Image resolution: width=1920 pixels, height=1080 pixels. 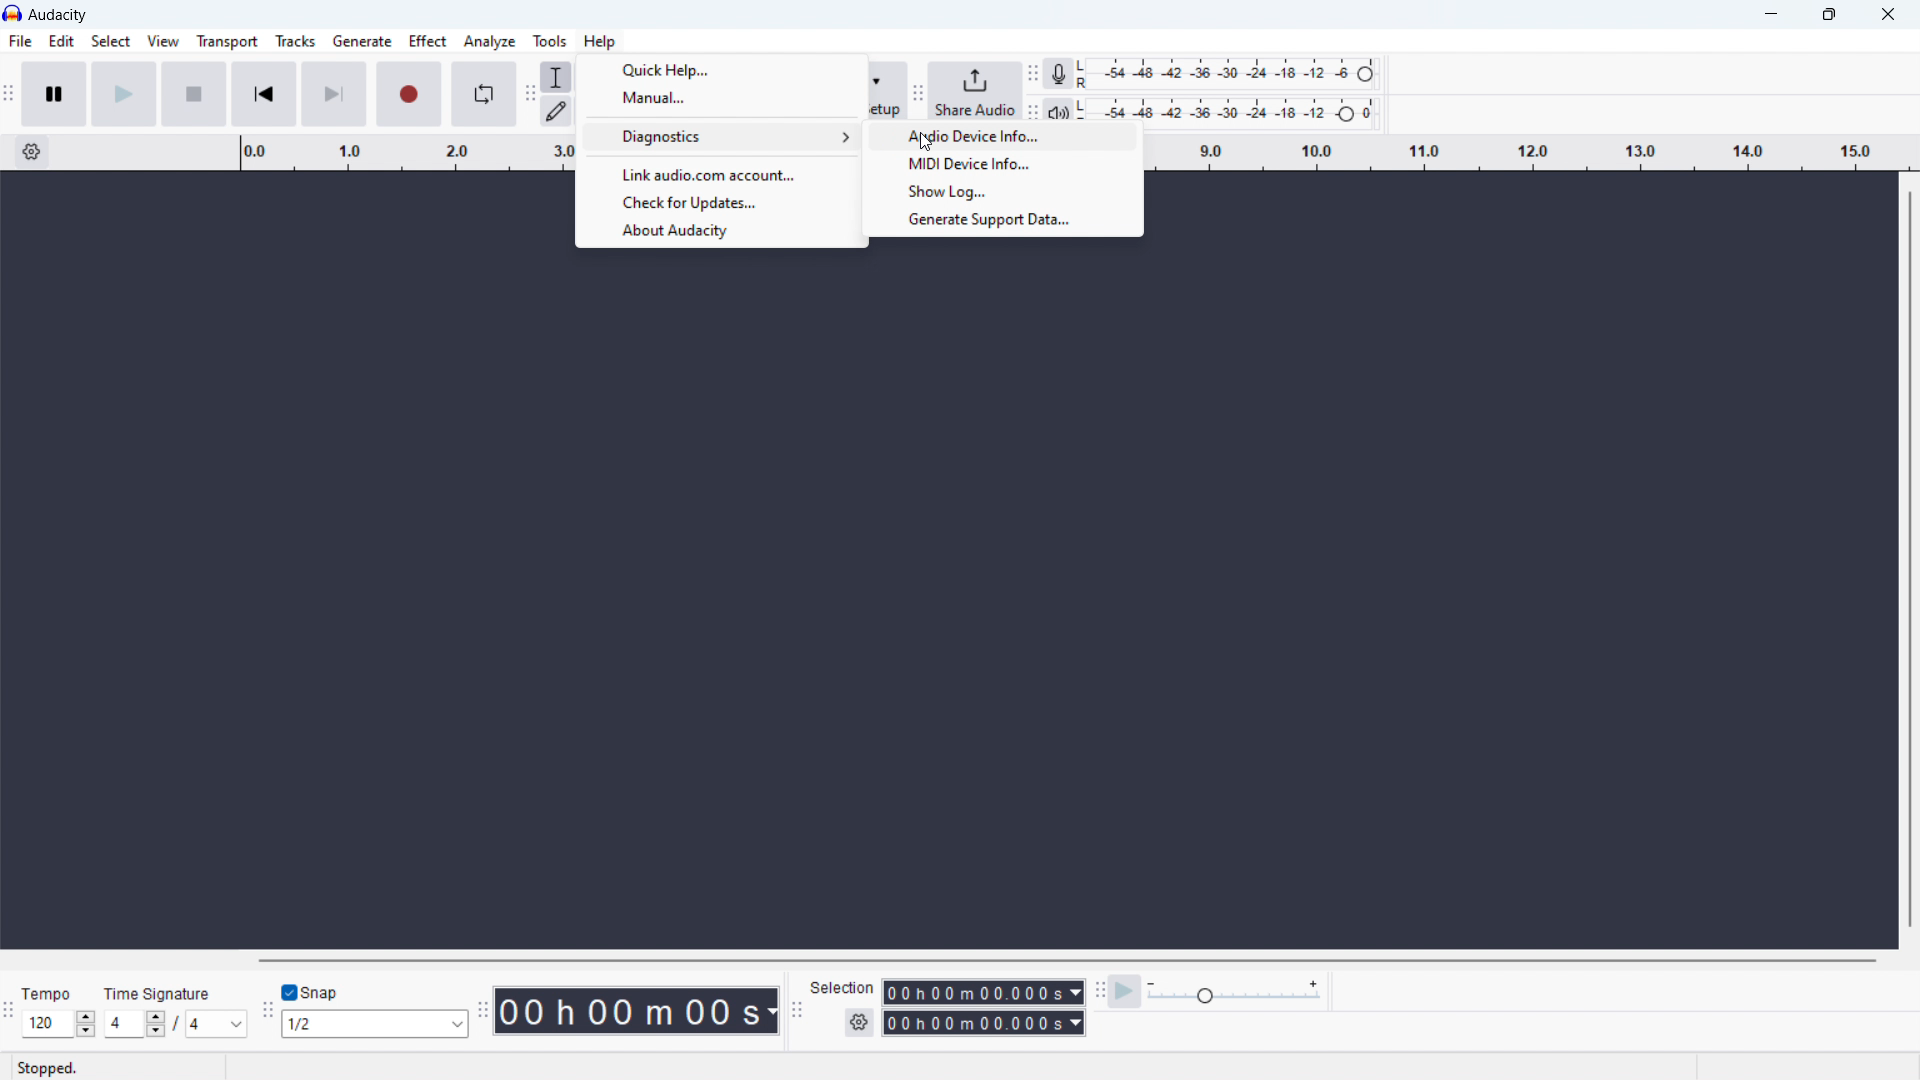 What do you see at coordinates (163, 41) in the screenshot?
I see `view` at bounding box center [163, 41].